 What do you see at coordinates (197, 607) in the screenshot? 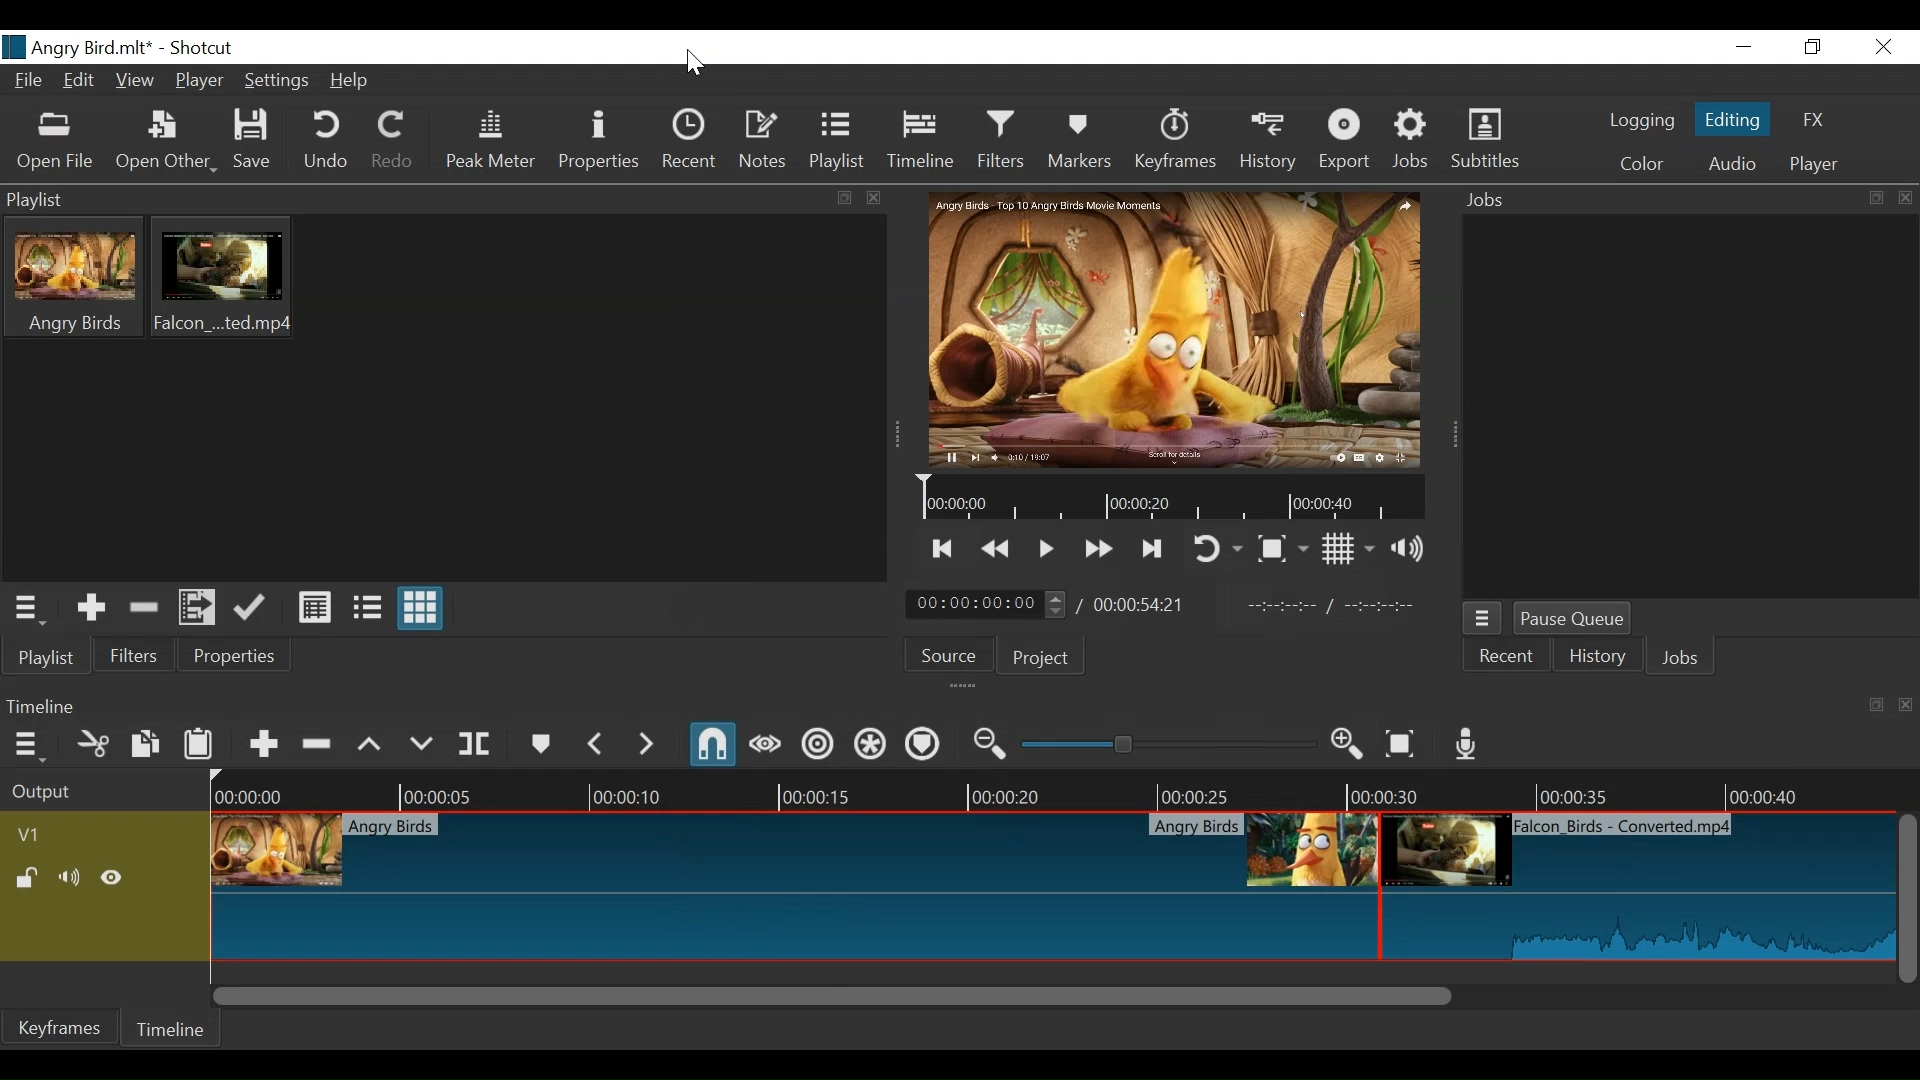
I see `Add files to the playlist` at bounding box center [197, 607].